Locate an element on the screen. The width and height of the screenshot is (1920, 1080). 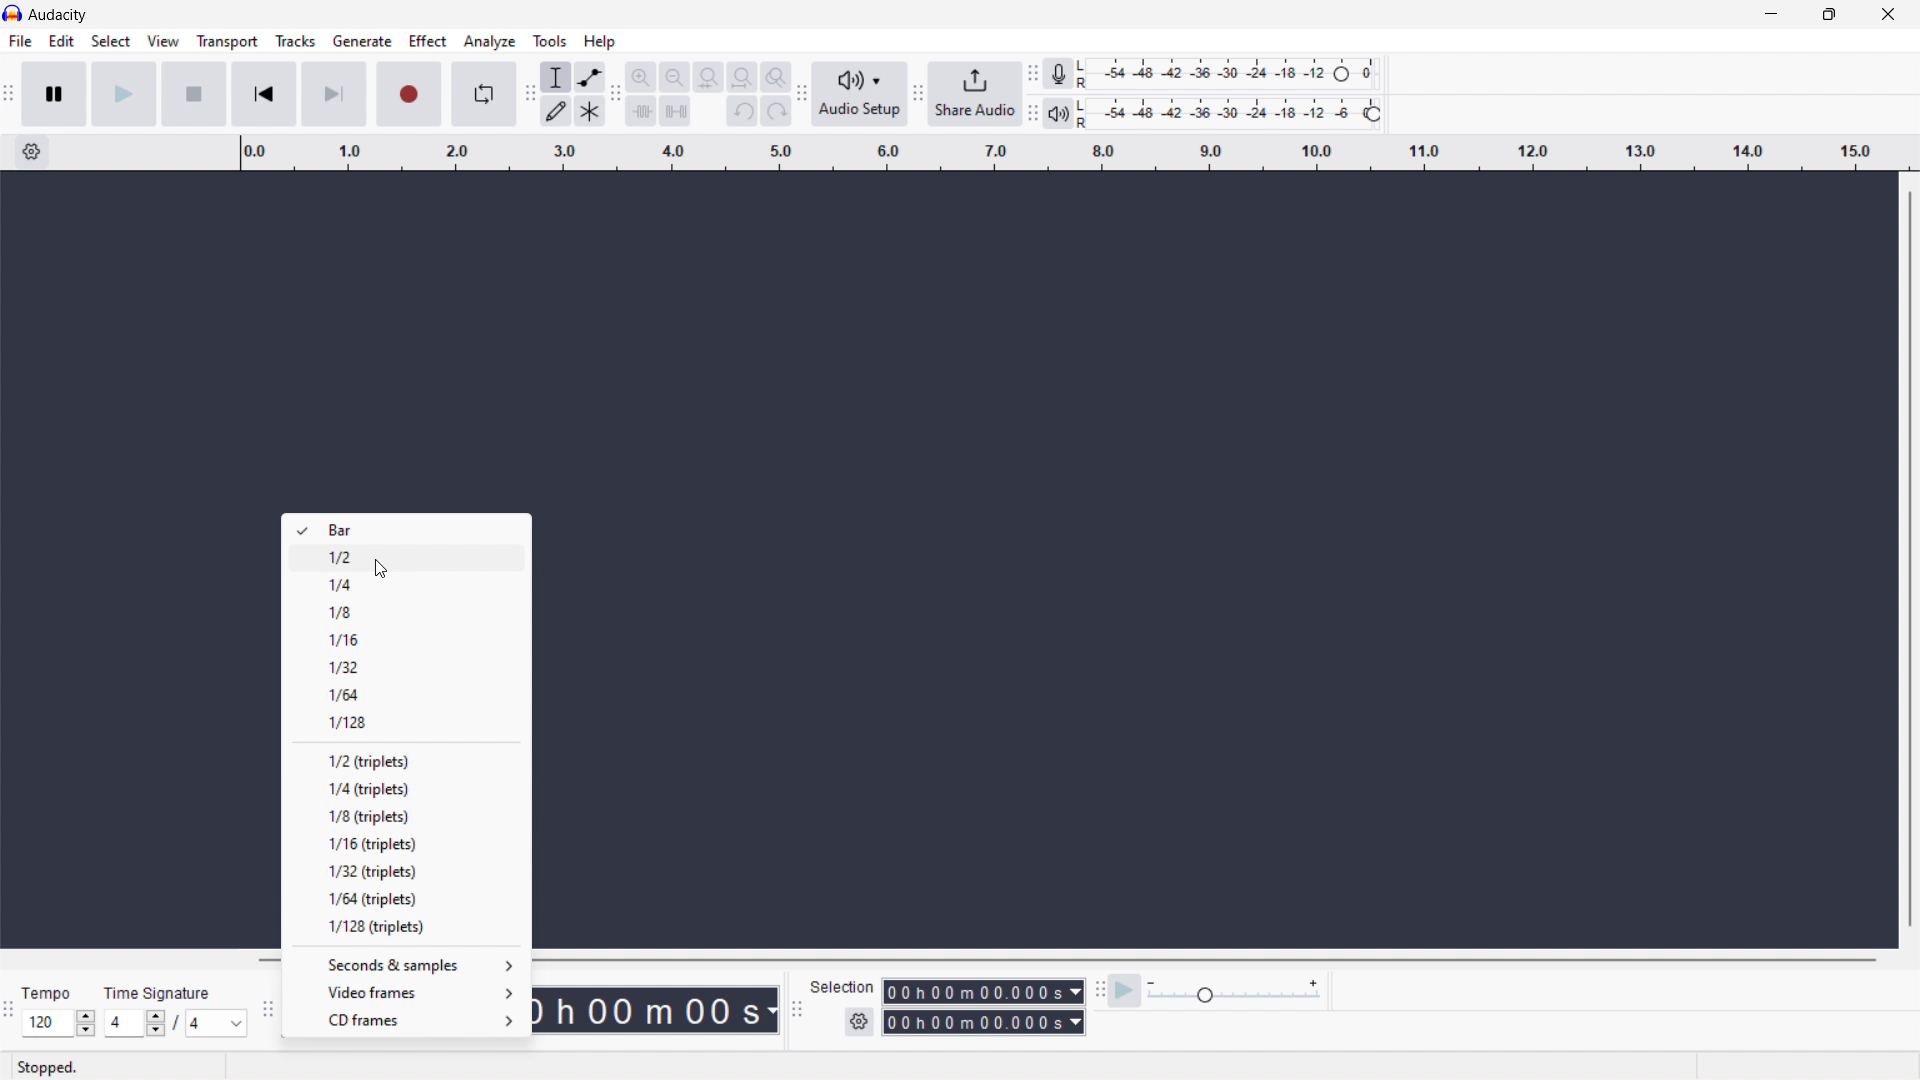
vertical scrollbar is located at coordinates (1916, 558).